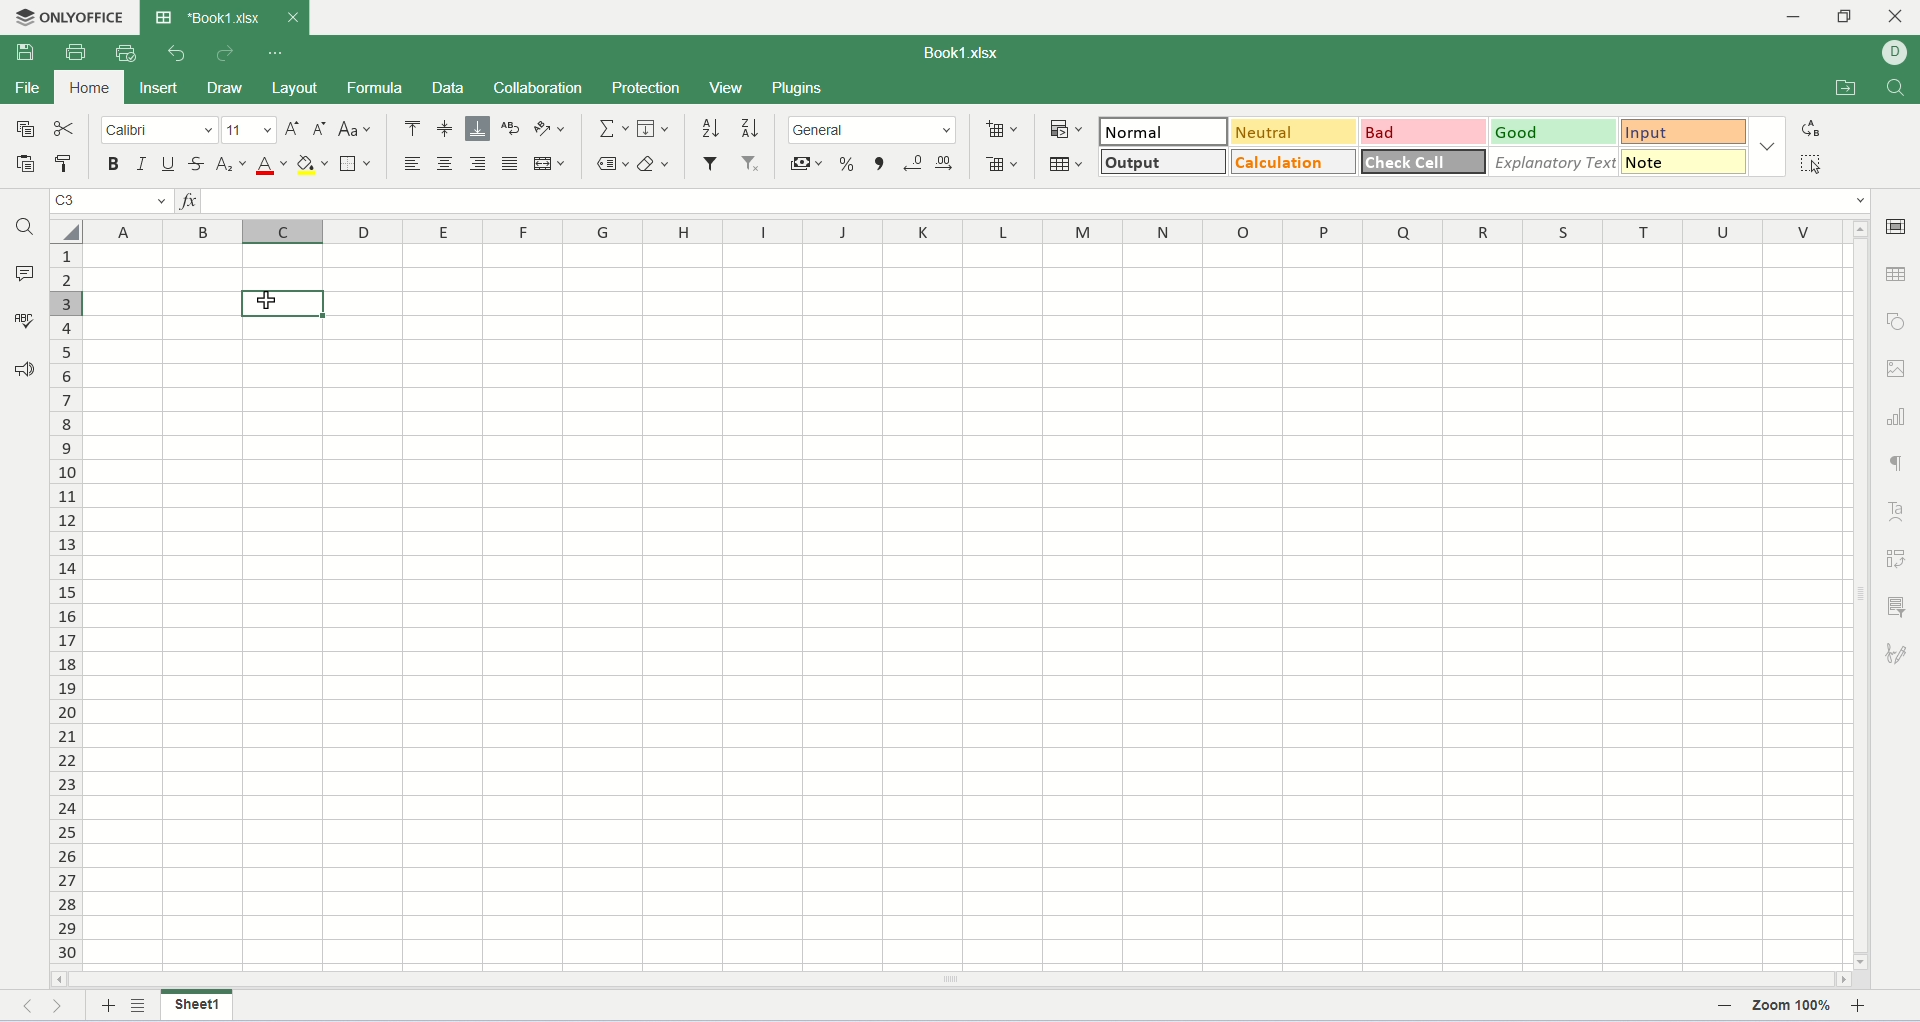  What do you see at coordinates (30, 53) in the screenshot?
I see `save` at bounding box center [30, 53].